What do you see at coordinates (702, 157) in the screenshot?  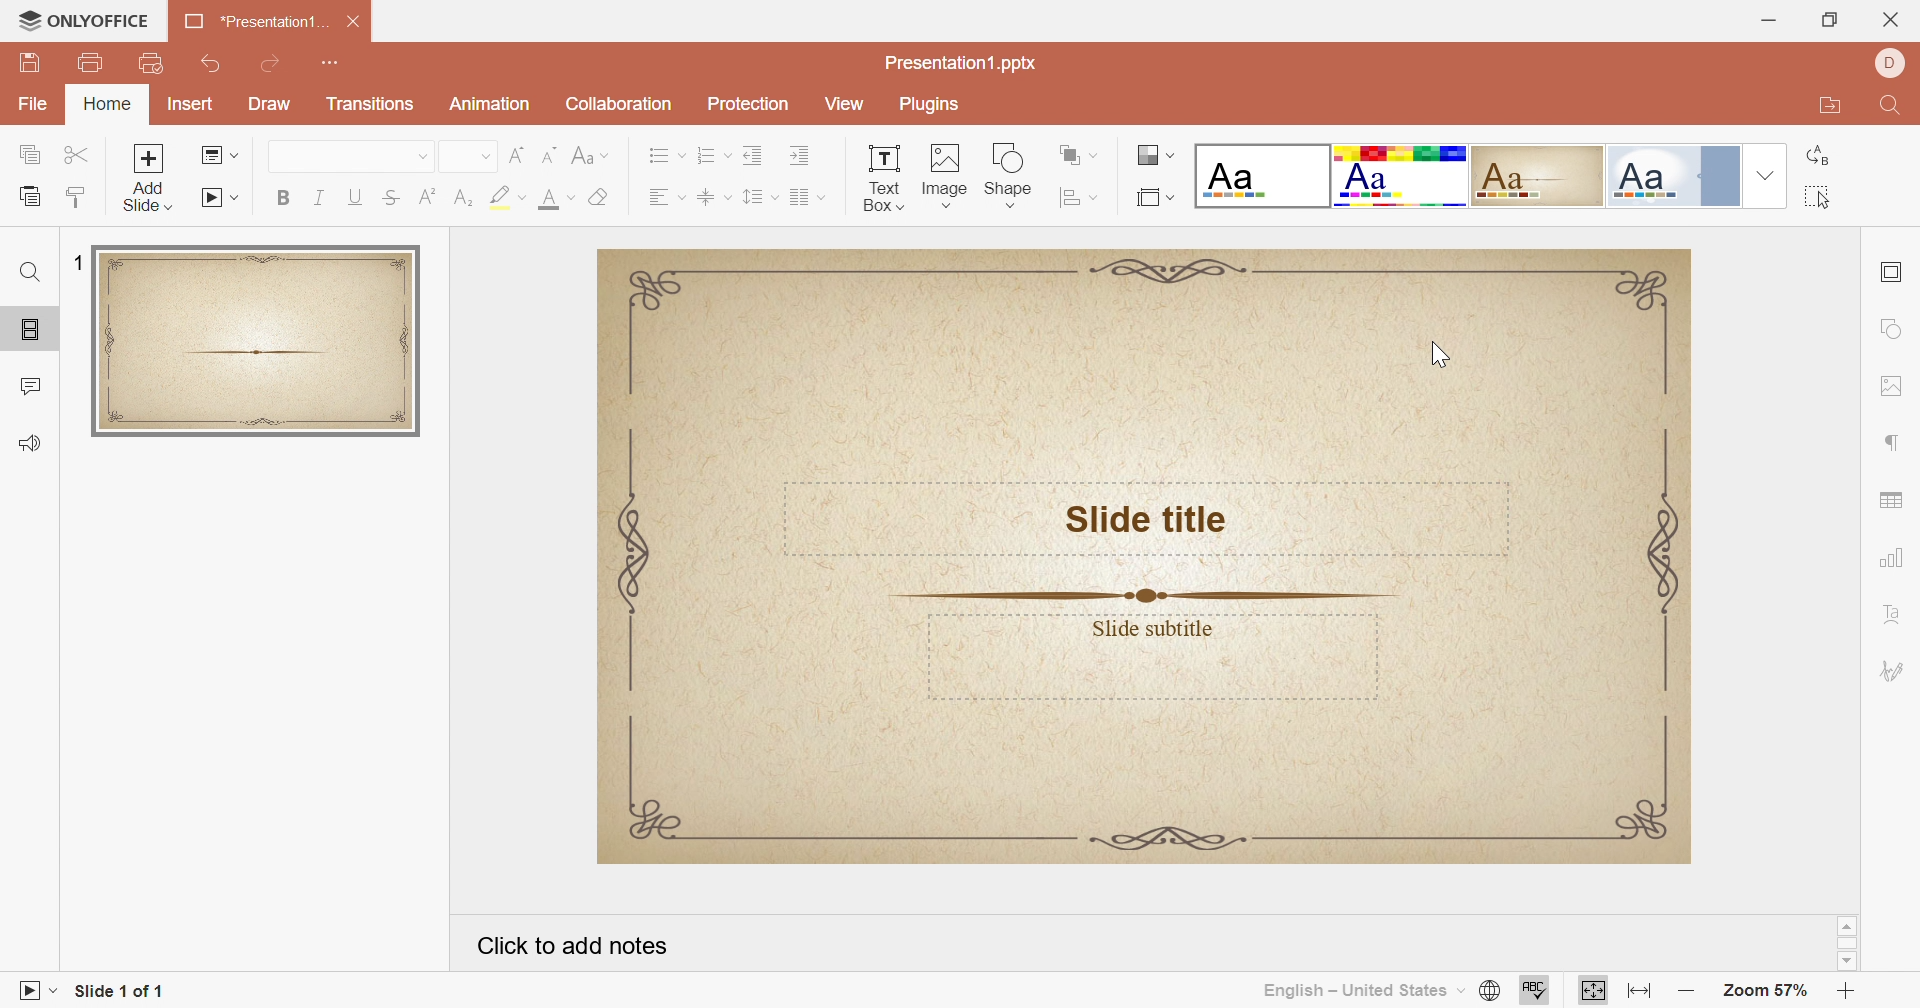 I see `Numbering` at bounding box center [702, 157].